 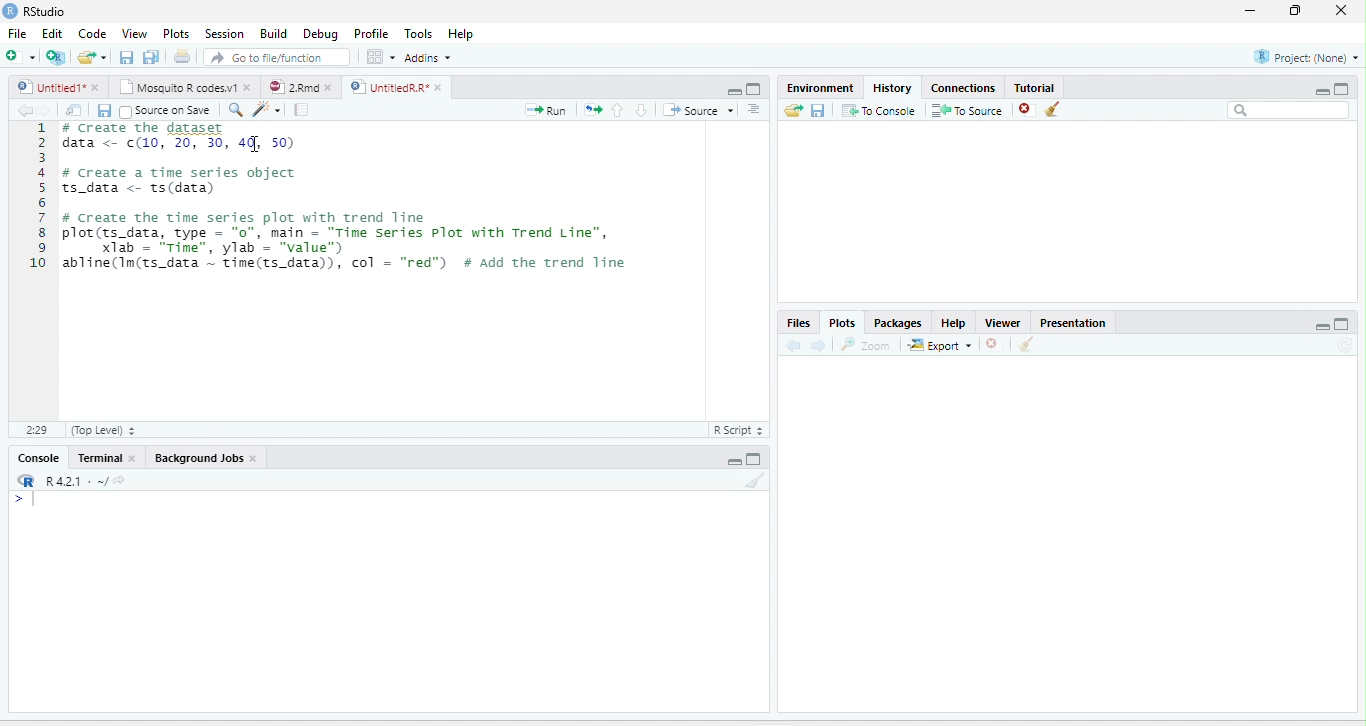 What do you see at coordinates (49, 87) in the screenshot?
I see `Untitled1*` at bounding box center [49, 87].